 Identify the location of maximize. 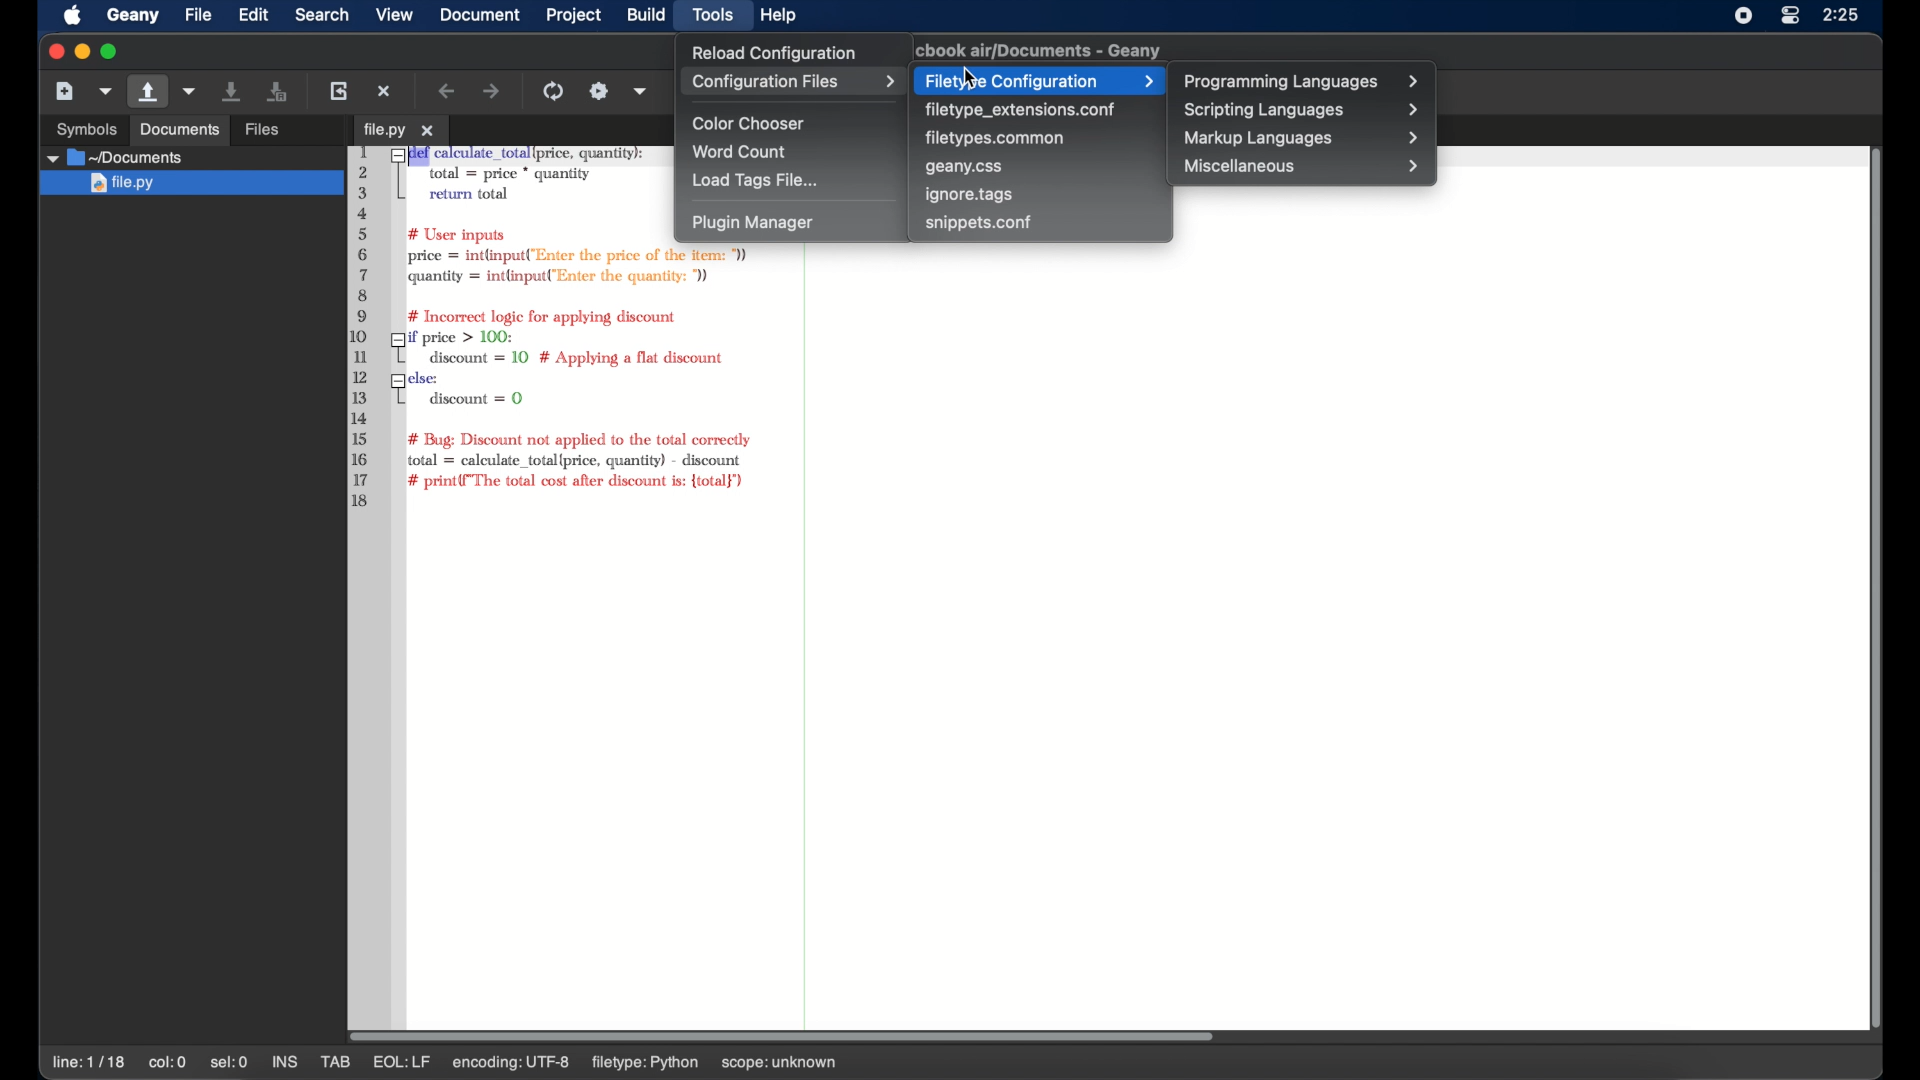
(110, 52).